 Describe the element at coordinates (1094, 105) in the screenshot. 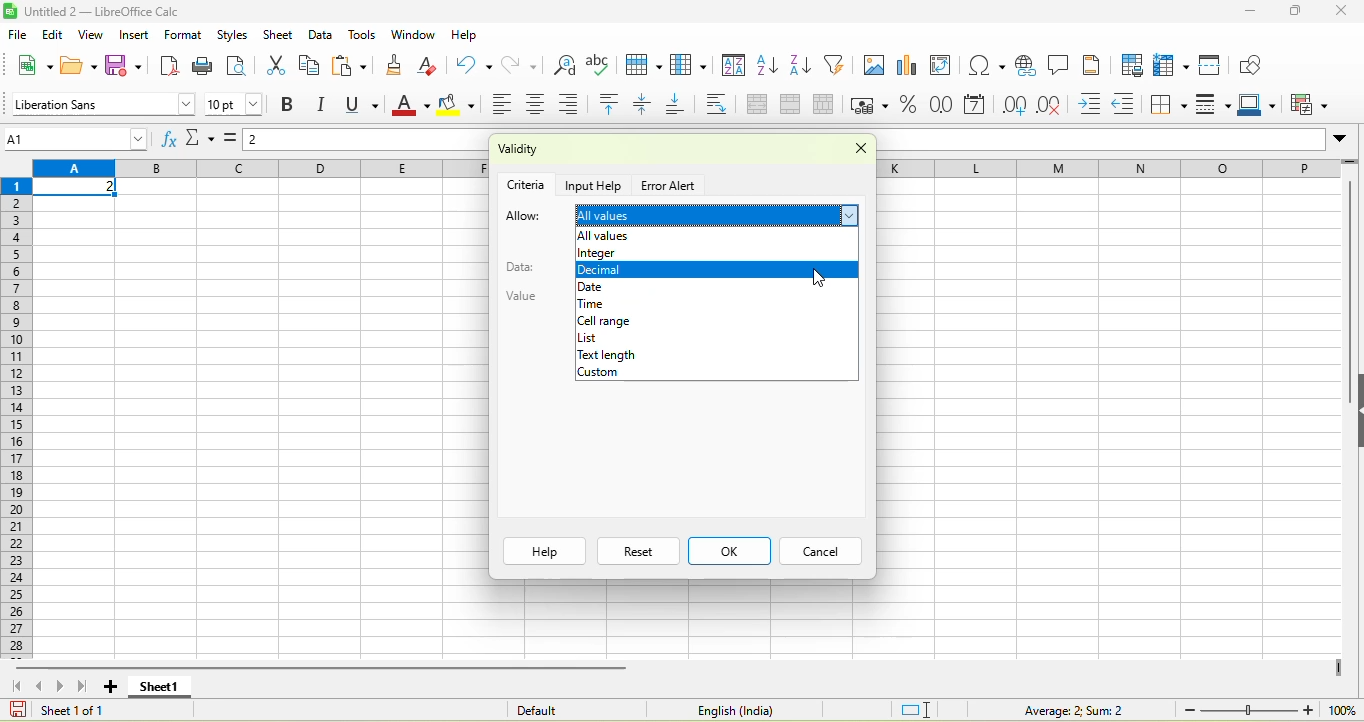

I see `increase indent` at that location.